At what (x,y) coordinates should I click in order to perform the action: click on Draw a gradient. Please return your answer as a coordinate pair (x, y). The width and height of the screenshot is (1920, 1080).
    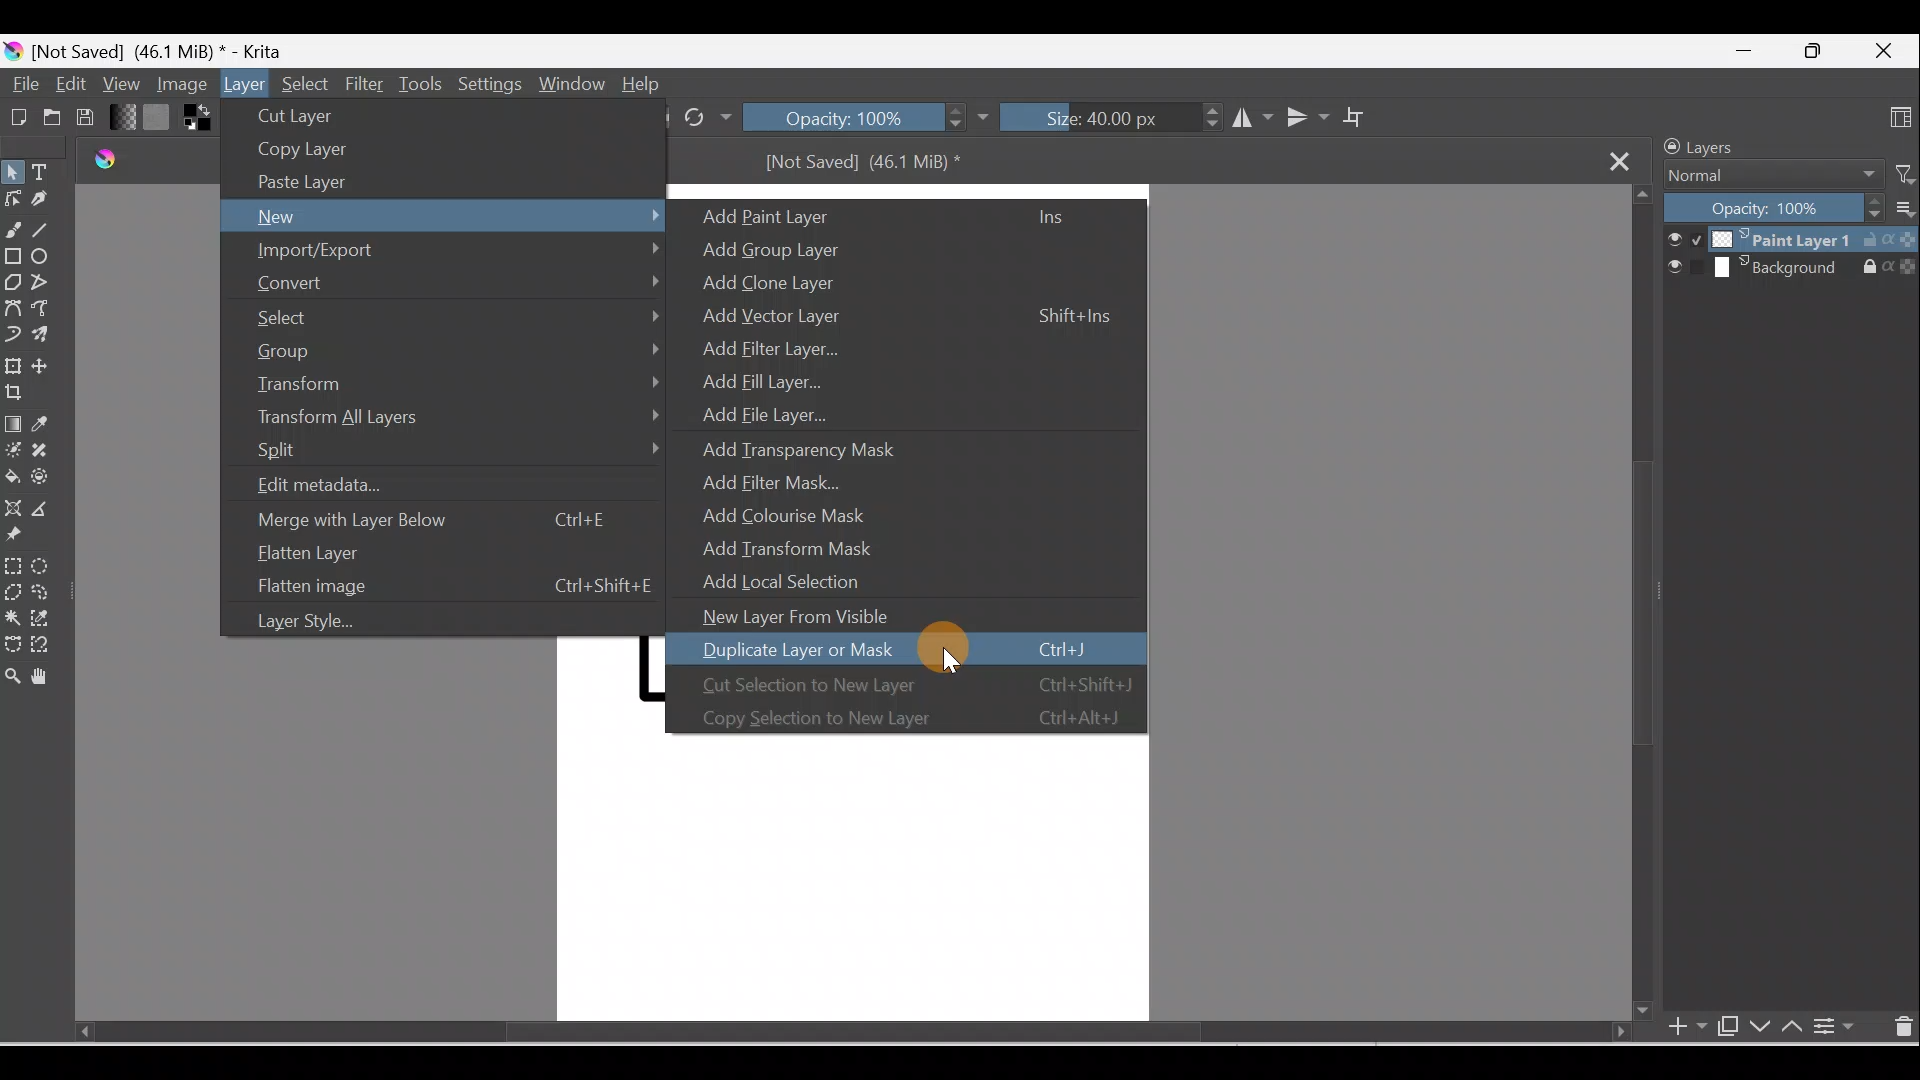
    Looking at the image, I should click on (14, 425).